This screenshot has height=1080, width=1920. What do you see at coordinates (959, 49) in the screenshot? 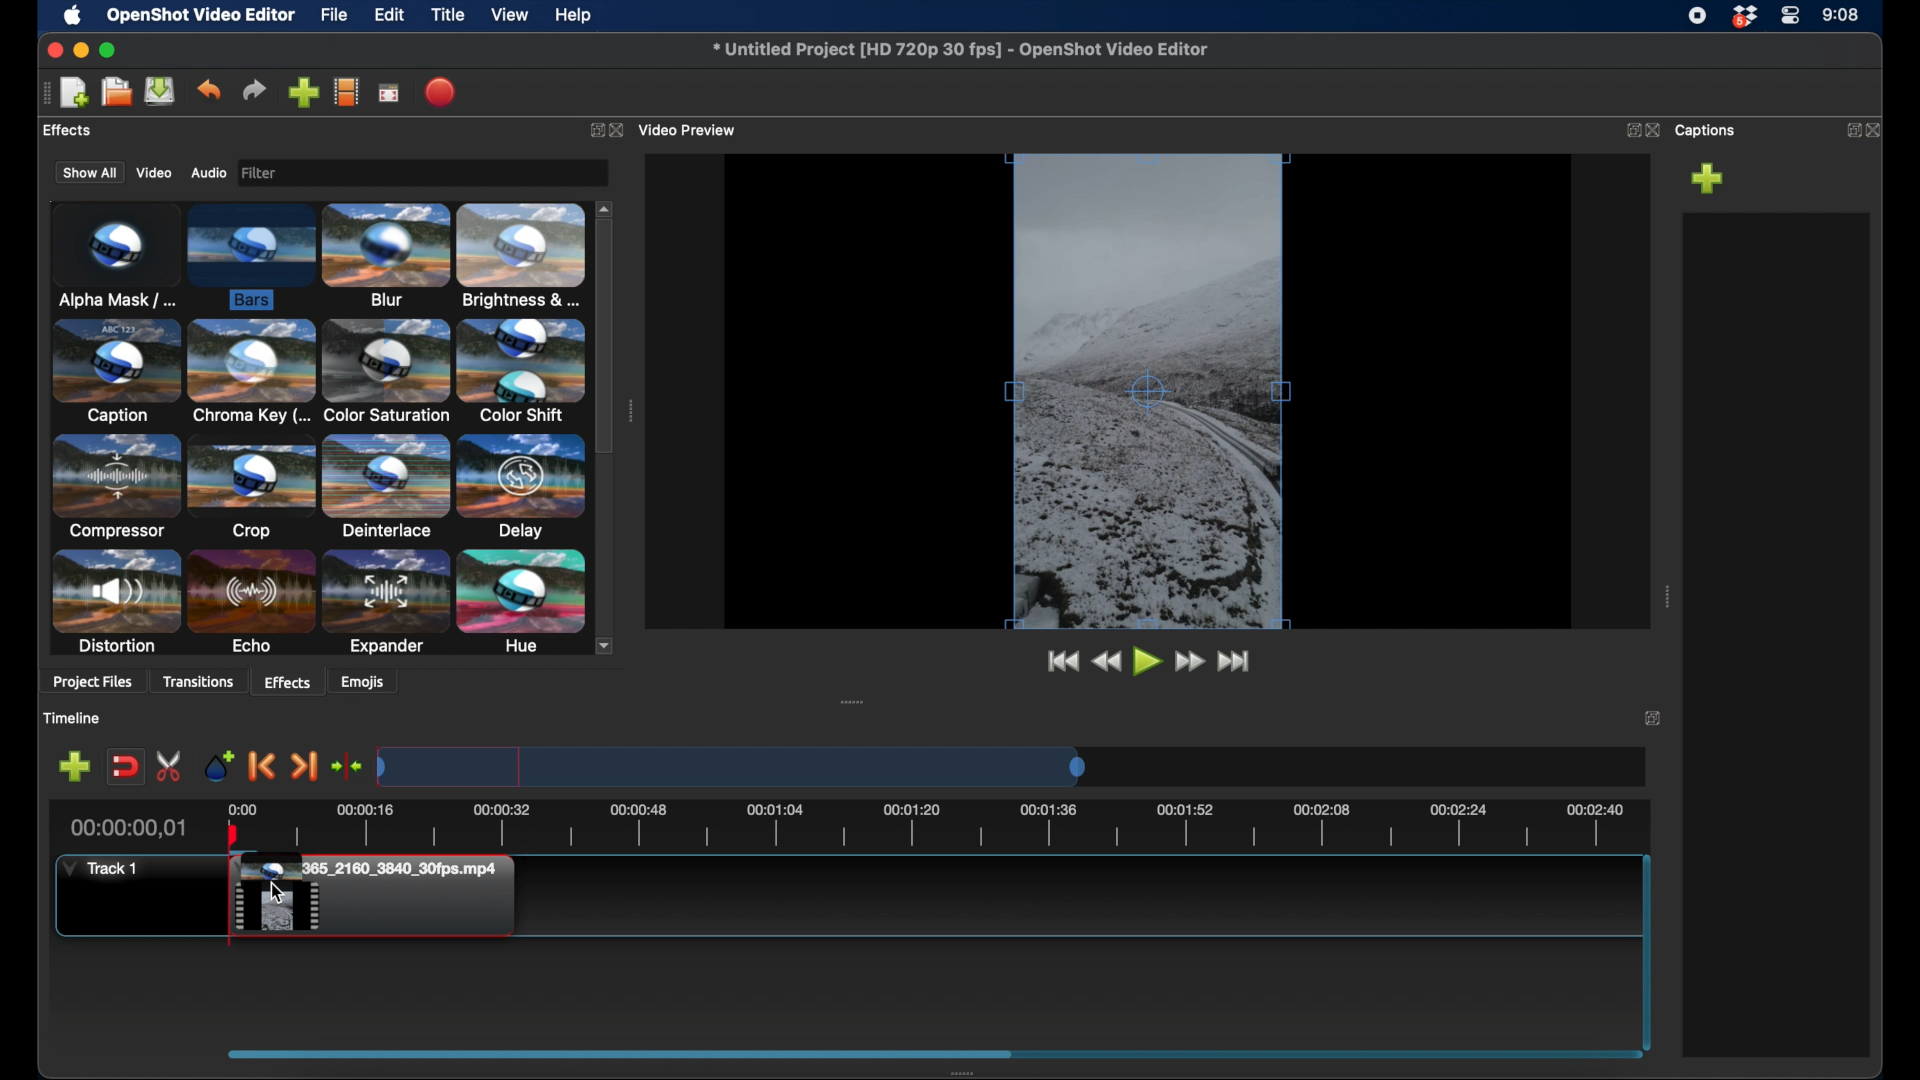
I see `filename` at bounding box center [959, 49].